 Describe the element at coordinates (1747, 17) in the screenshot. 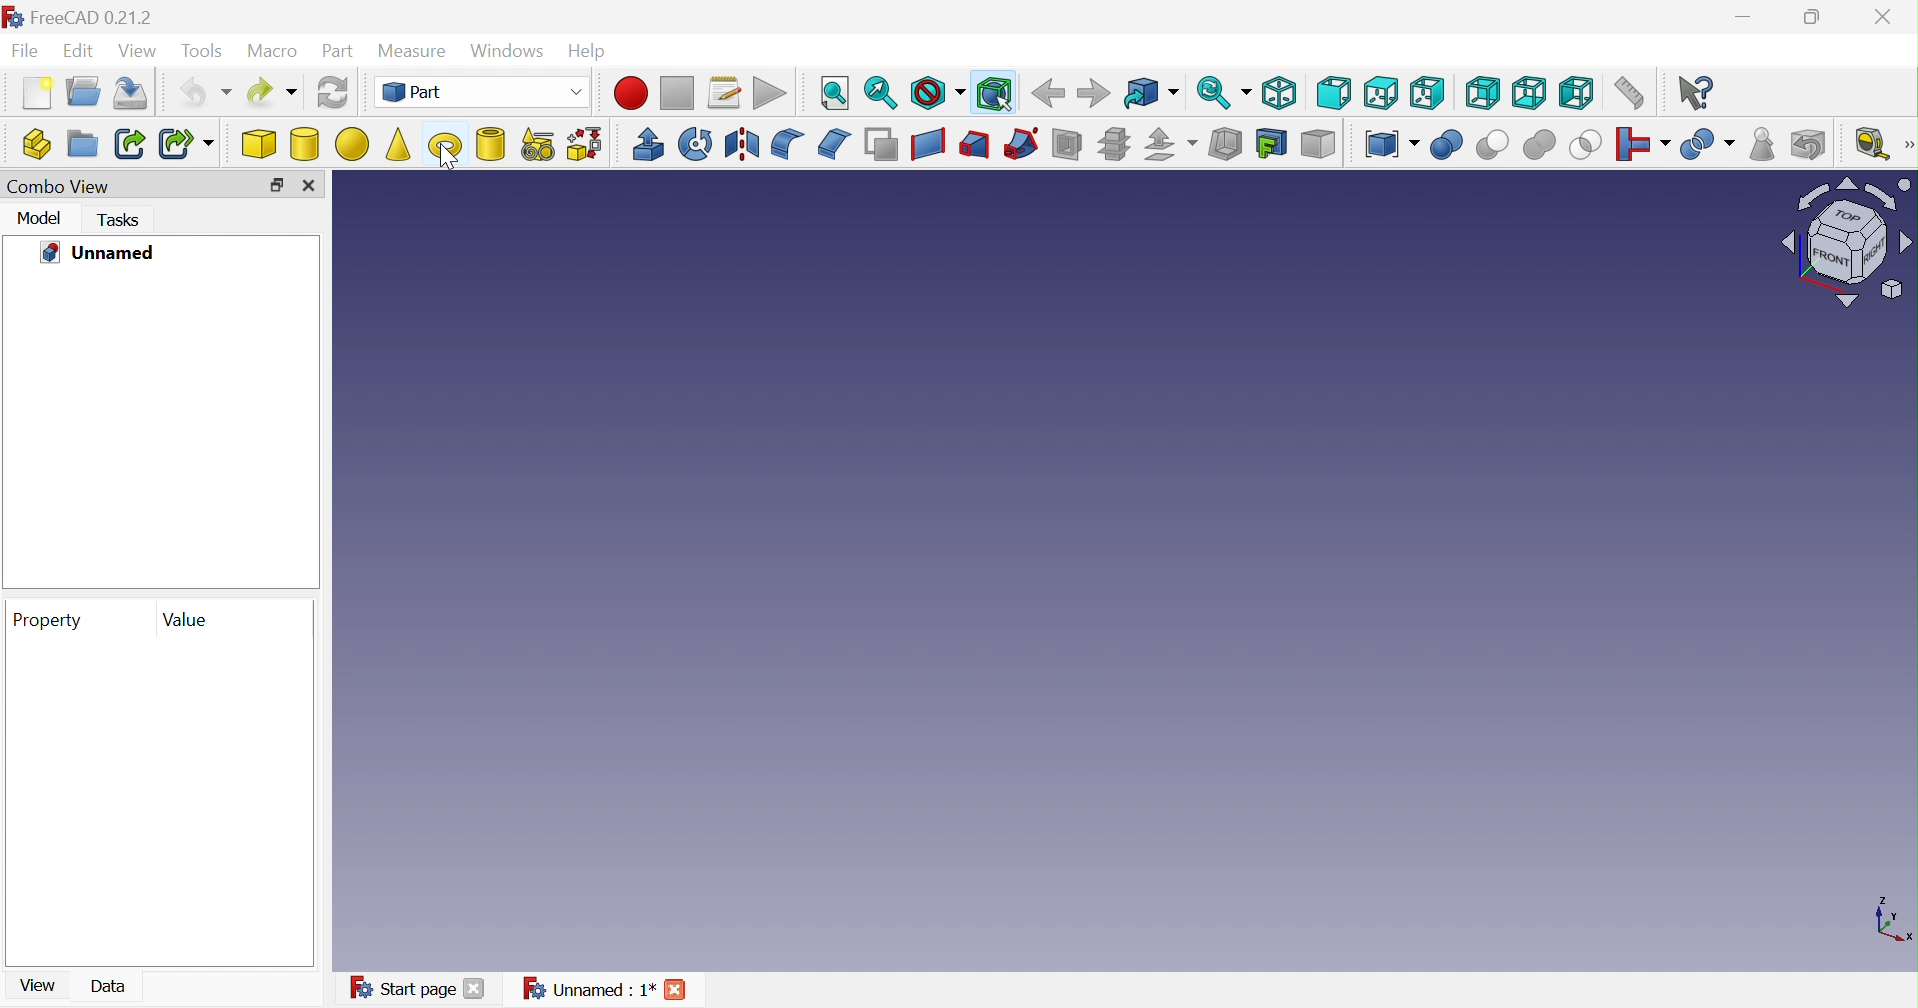

I see `Minimize` at that location.